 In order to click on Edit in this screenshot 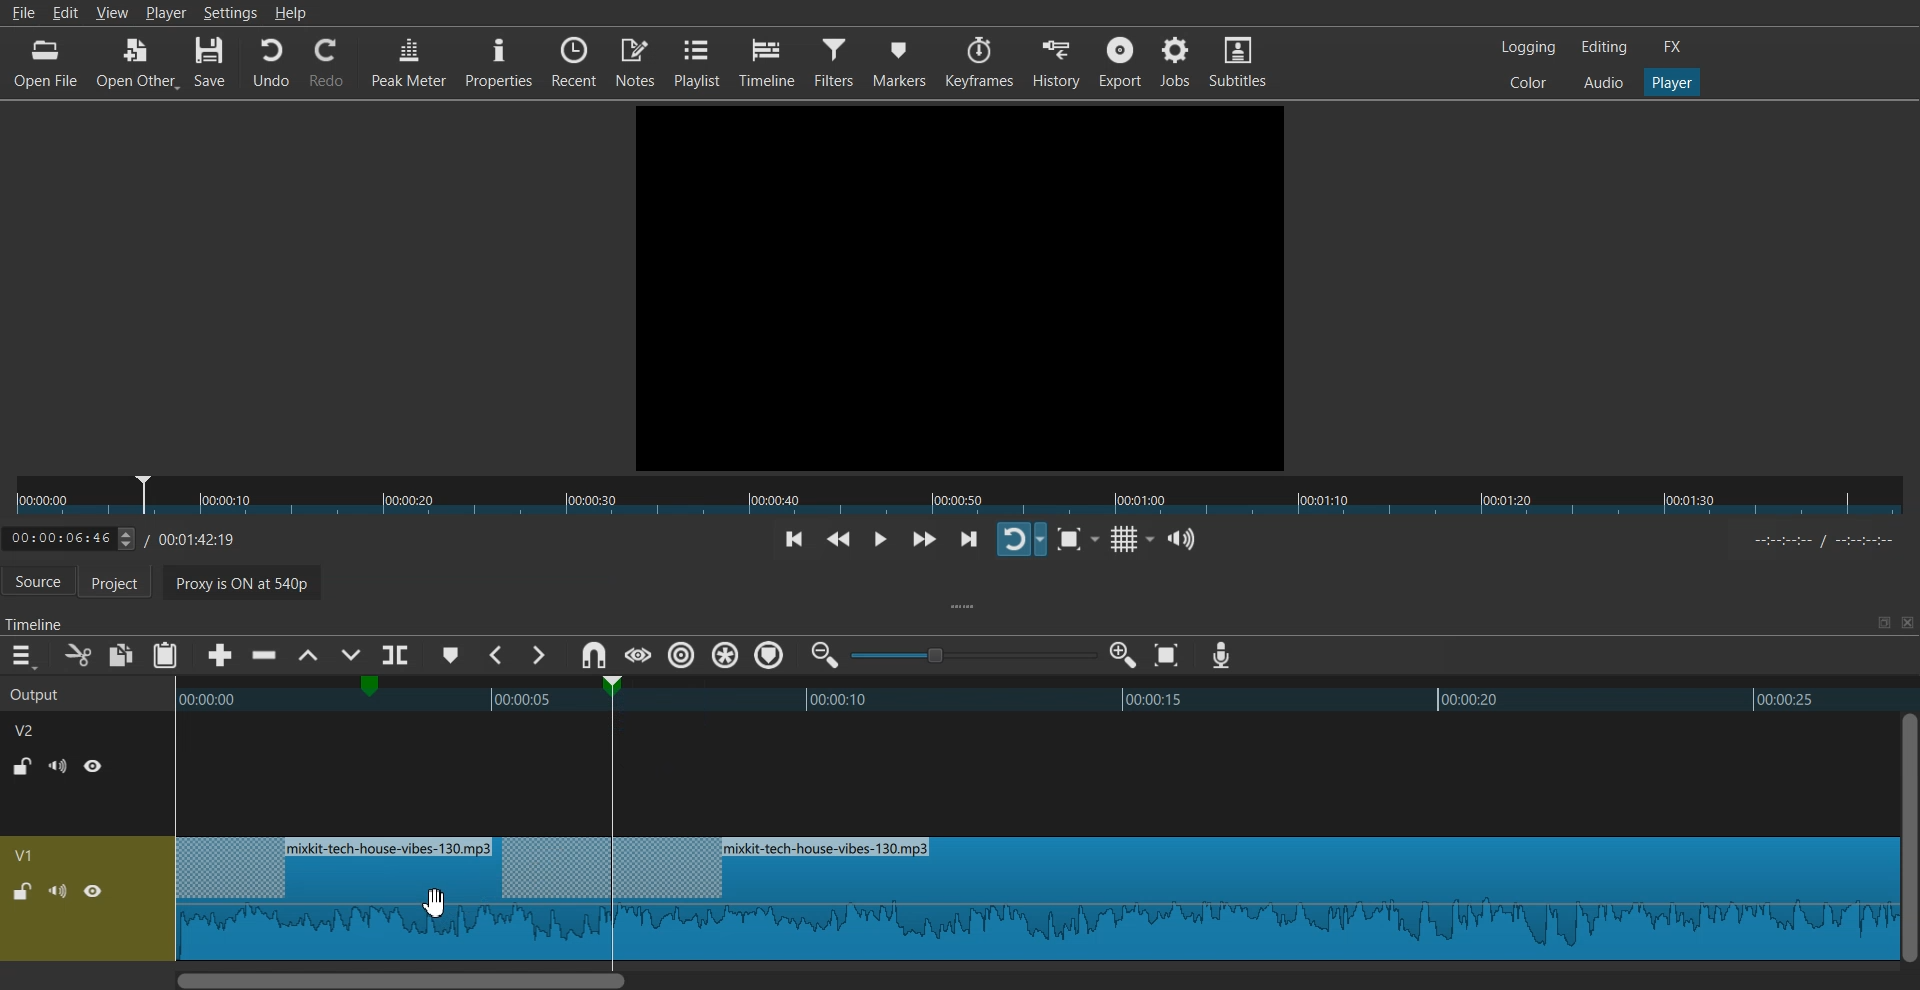, I will do `click(70, 13)`.